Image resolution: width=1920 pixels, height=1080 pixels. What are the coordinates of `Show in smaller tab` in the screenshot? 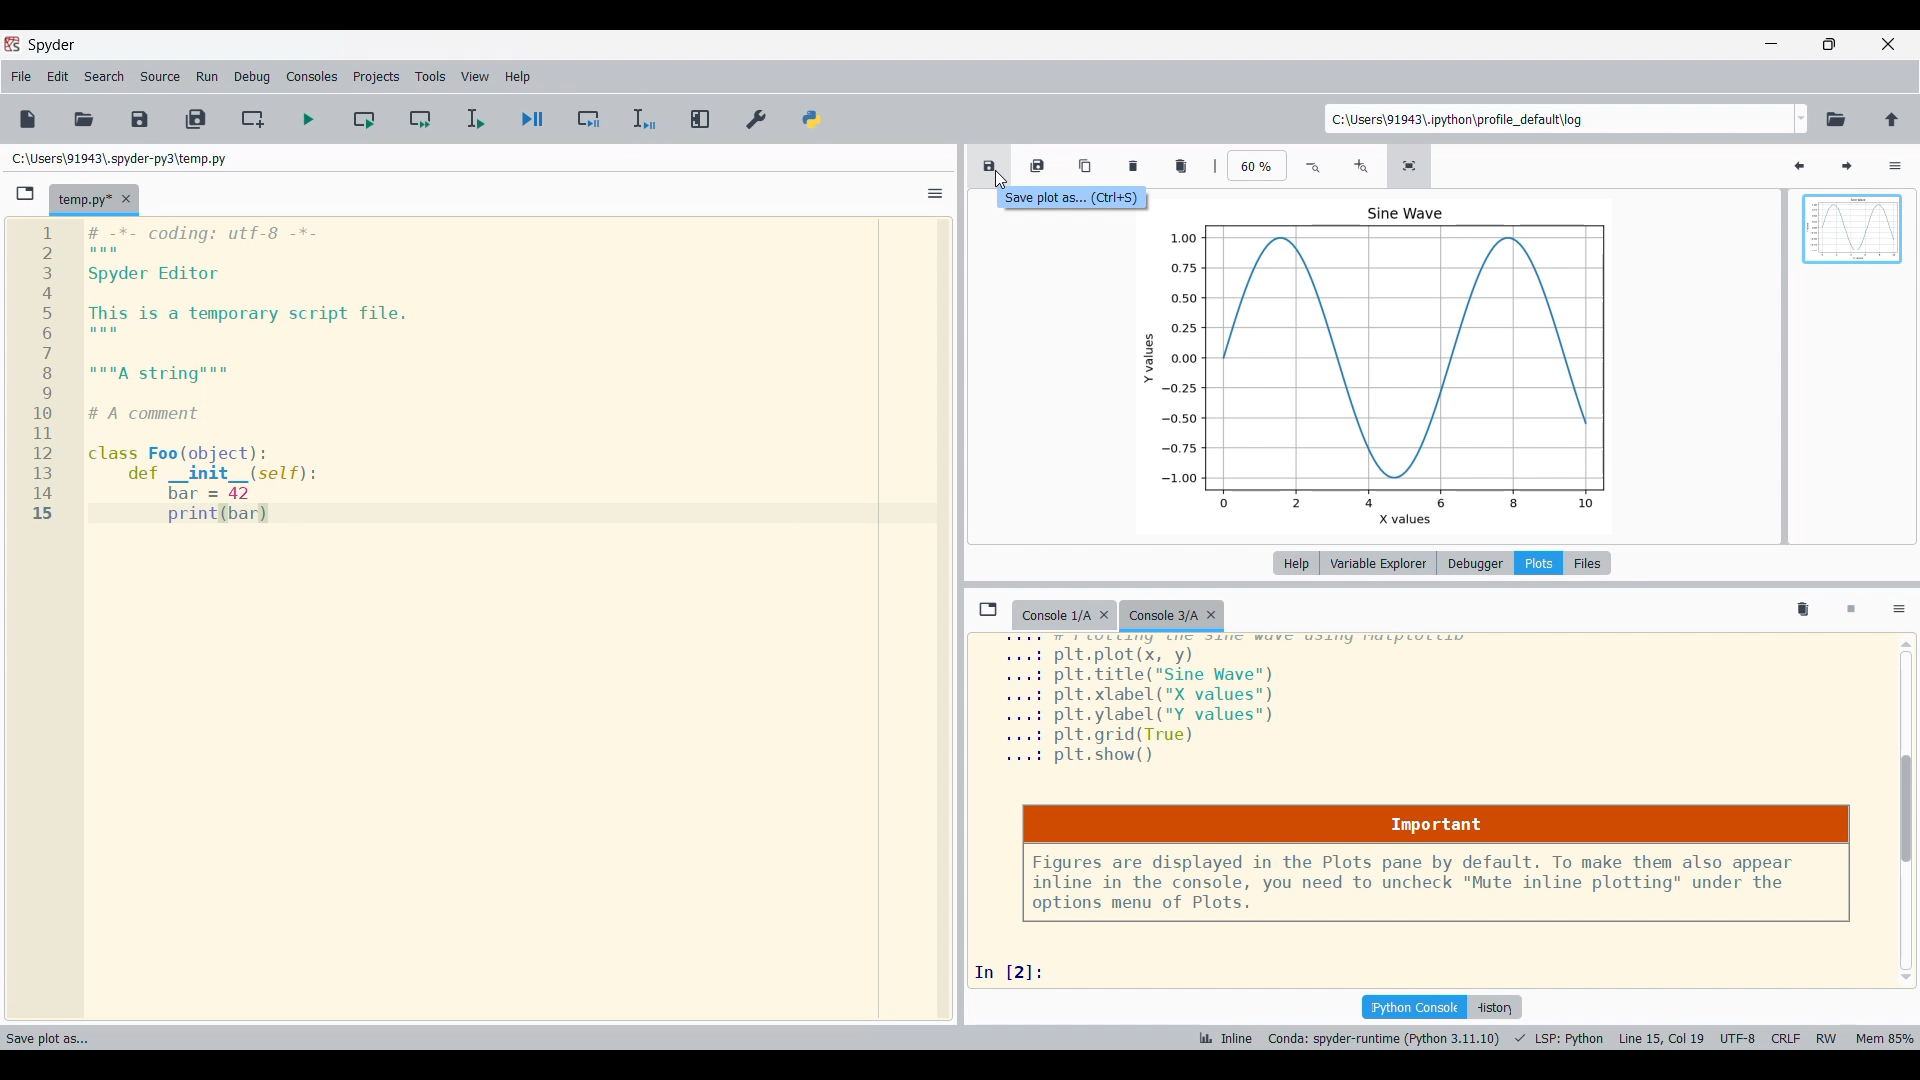 It's located at (1829, 44).